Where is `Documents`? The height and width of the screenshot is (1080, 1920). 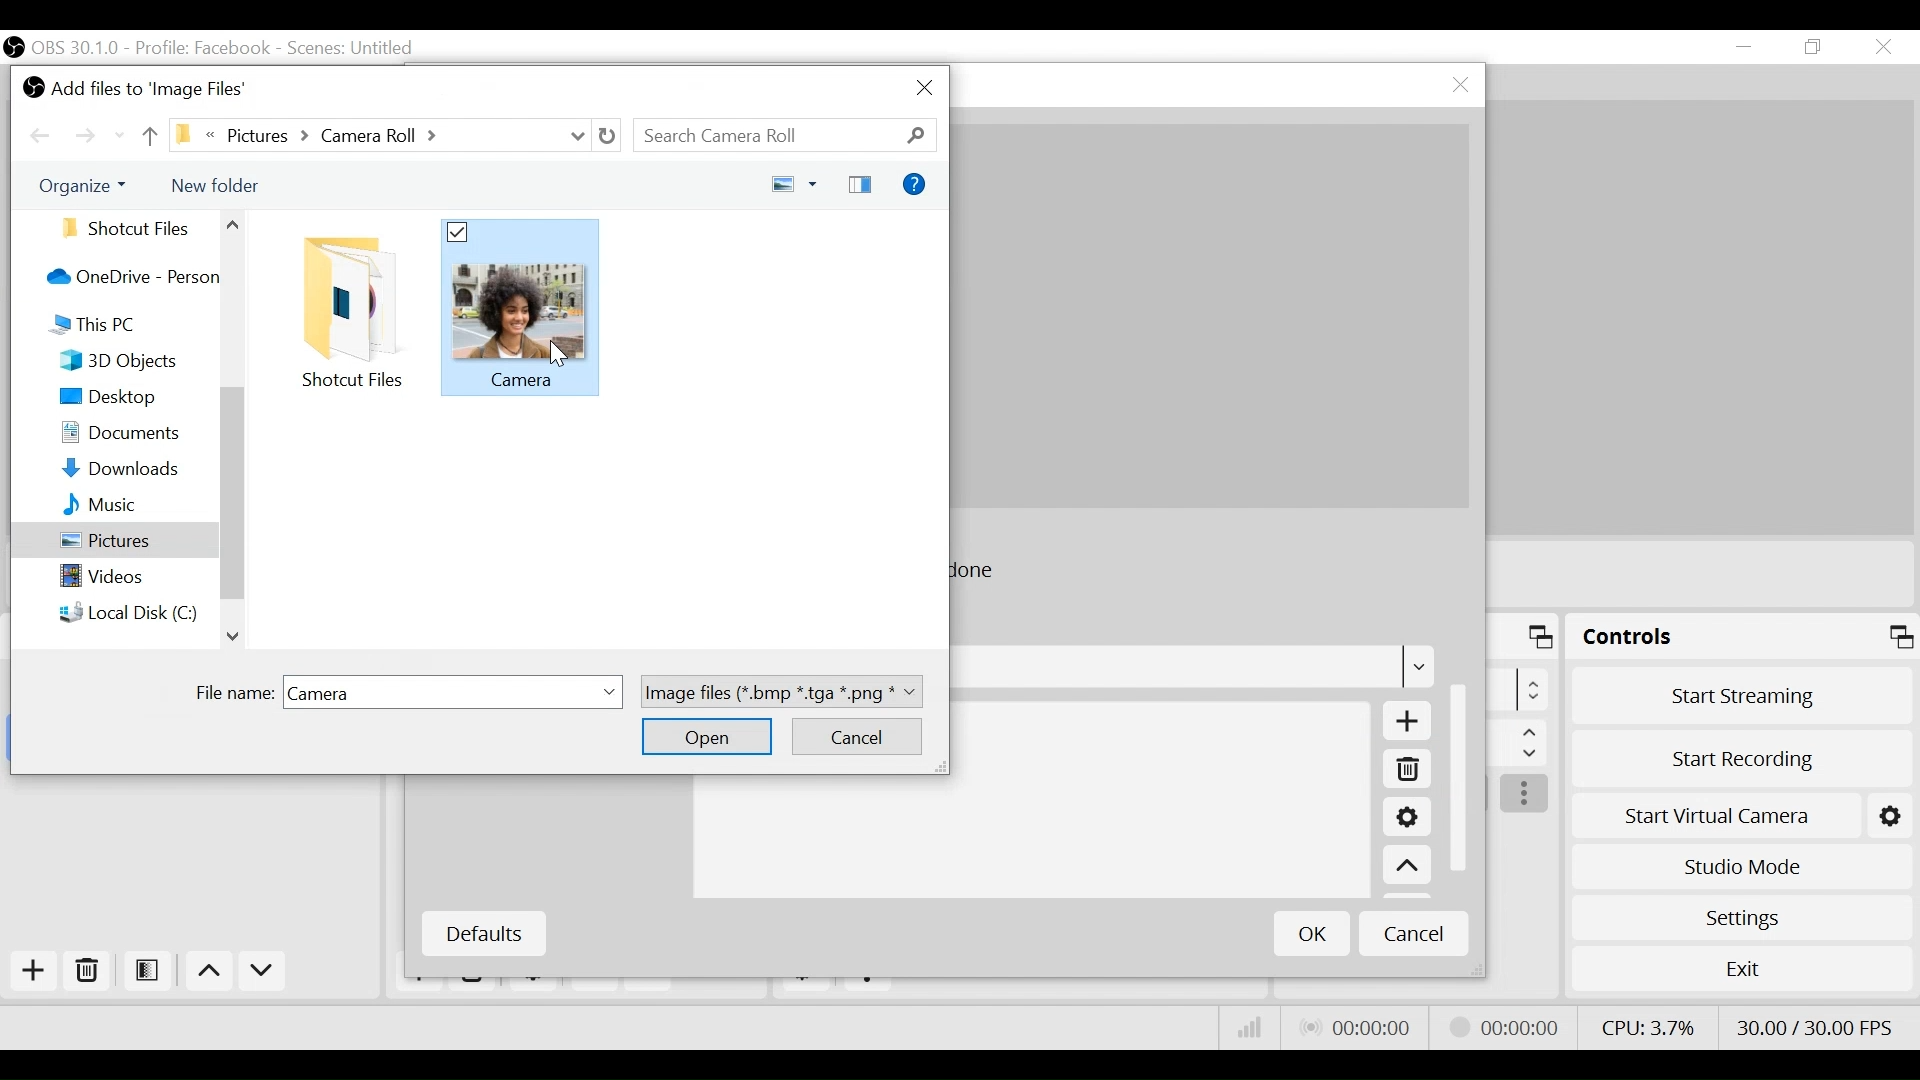
Documents is located at coordinates (136, 437).